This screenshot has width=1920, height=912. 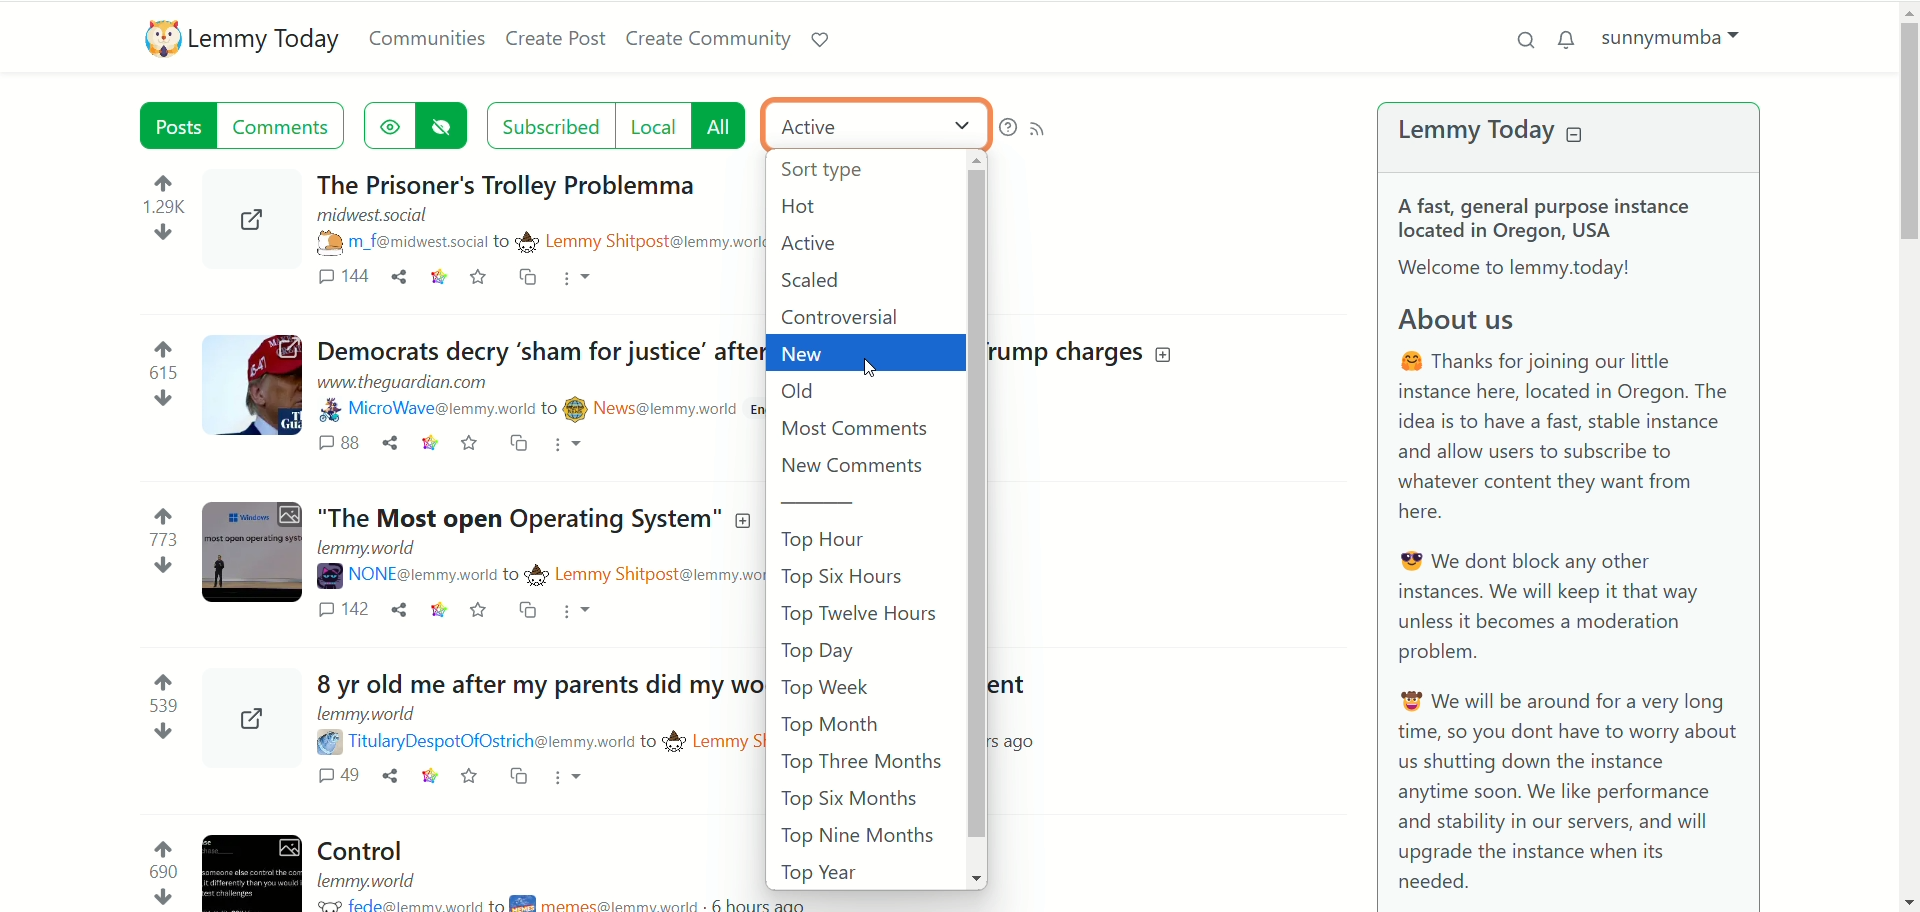 I want to click on vertical scroll bar, so click(x=981, y=516).